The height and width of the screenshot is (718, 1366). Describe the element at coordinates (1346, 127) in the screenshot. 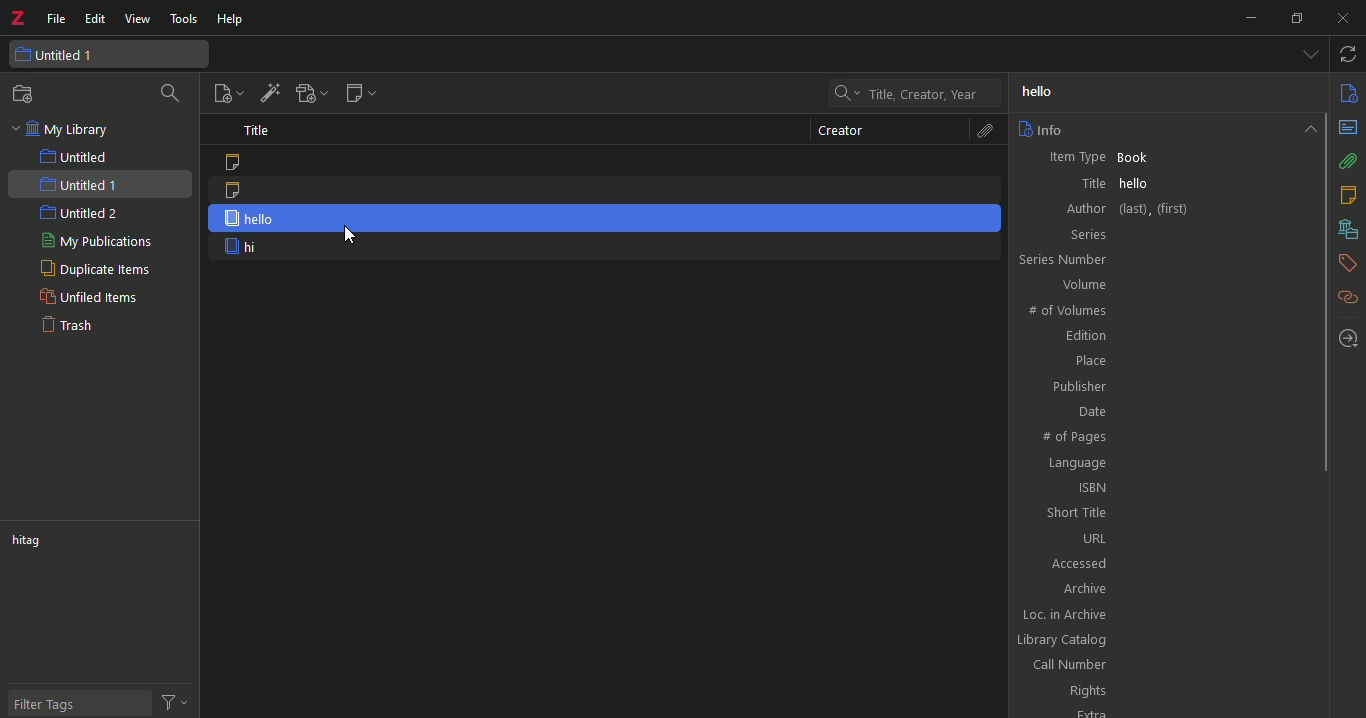

I see `abstract` at that location.